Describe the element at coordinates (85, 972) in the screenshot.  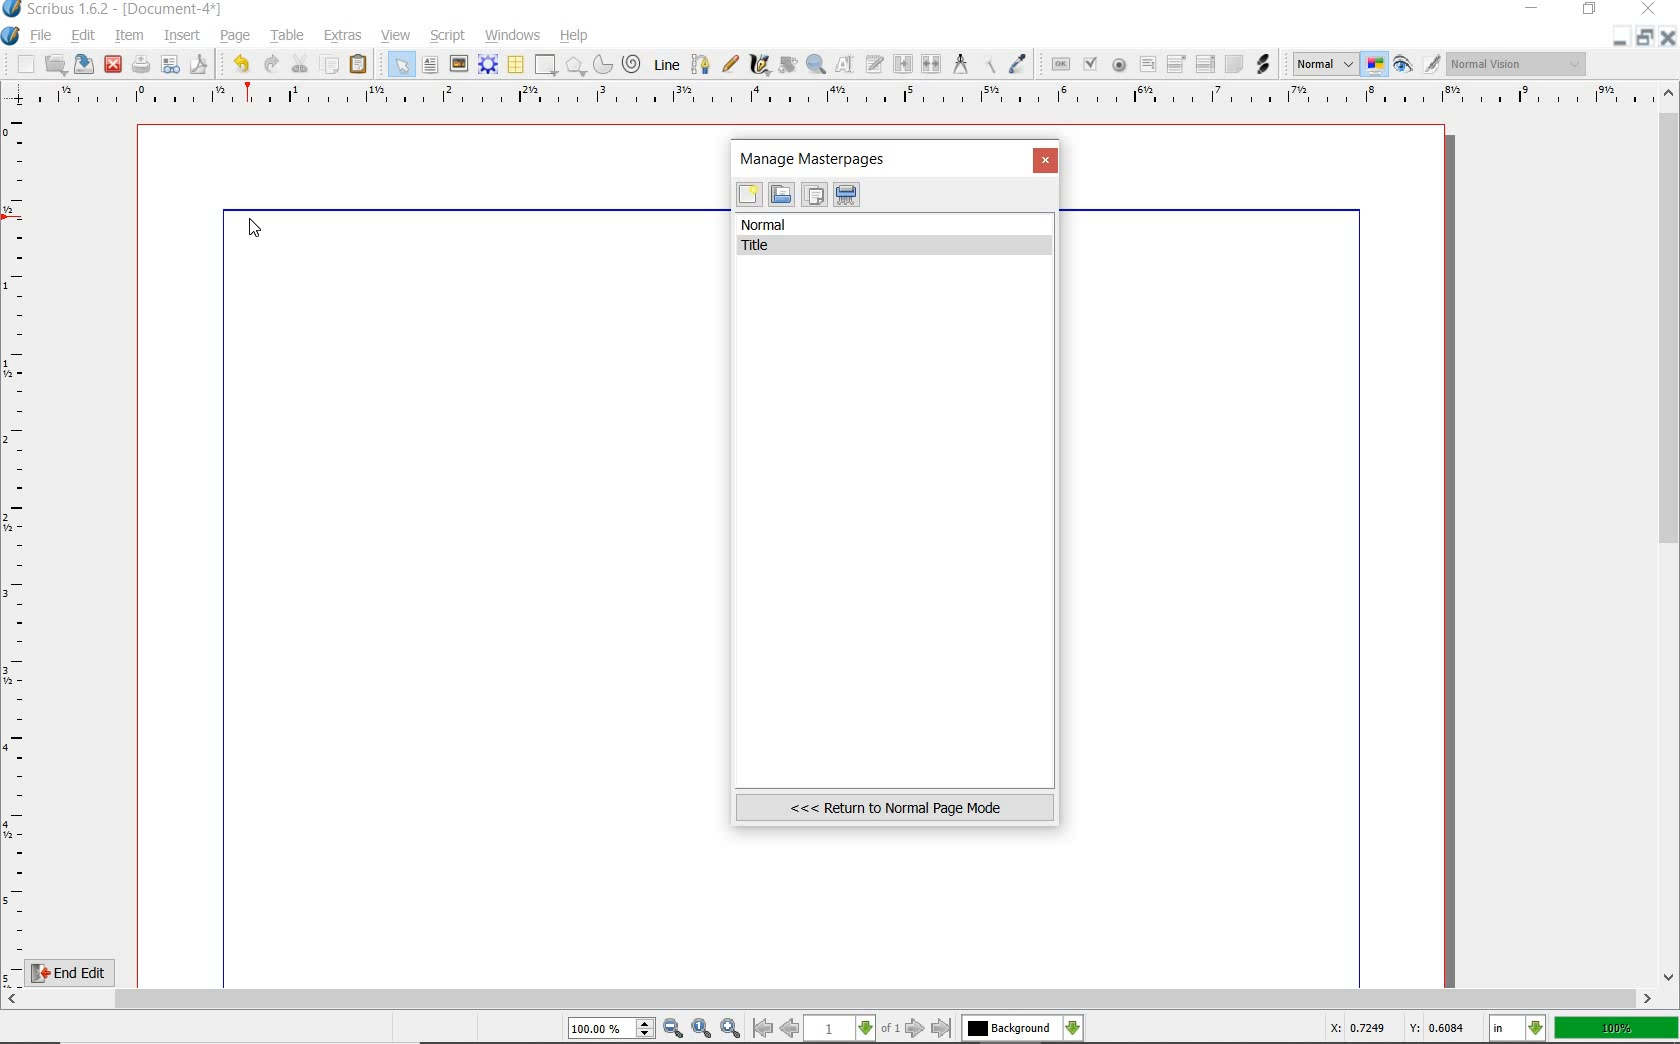
I see `End Edit` at that location.